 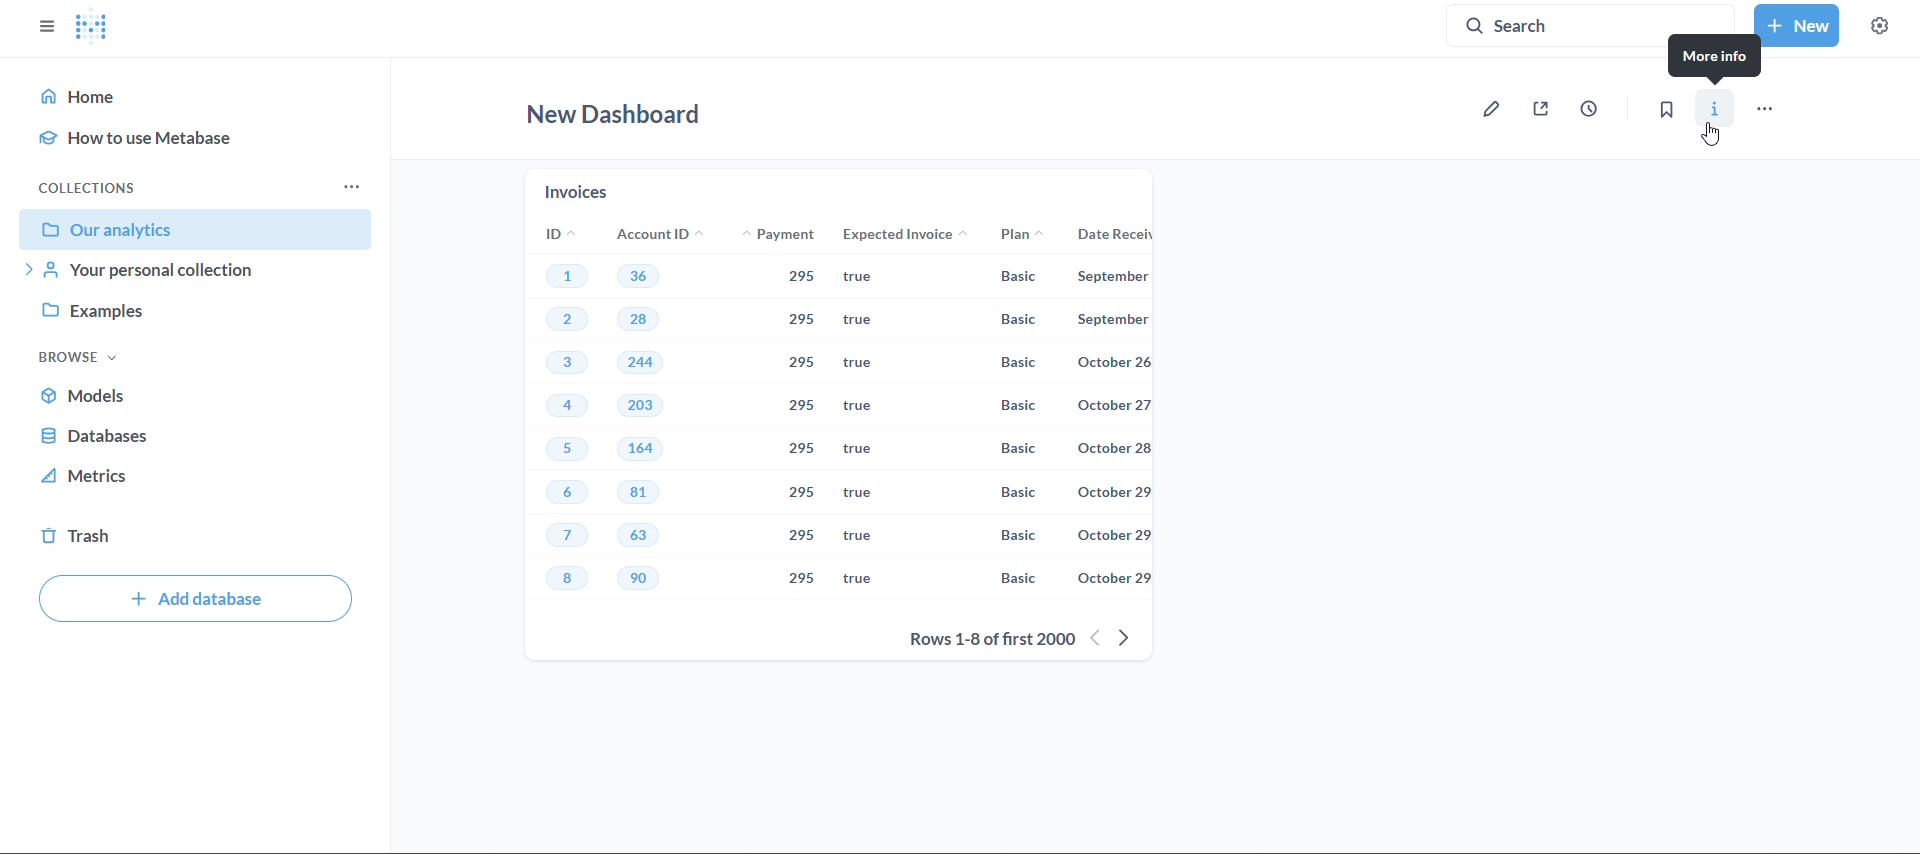 What do you see at coordinates (866, 364) in the screenshot?
I see `true` at bounding box center [866, 364].